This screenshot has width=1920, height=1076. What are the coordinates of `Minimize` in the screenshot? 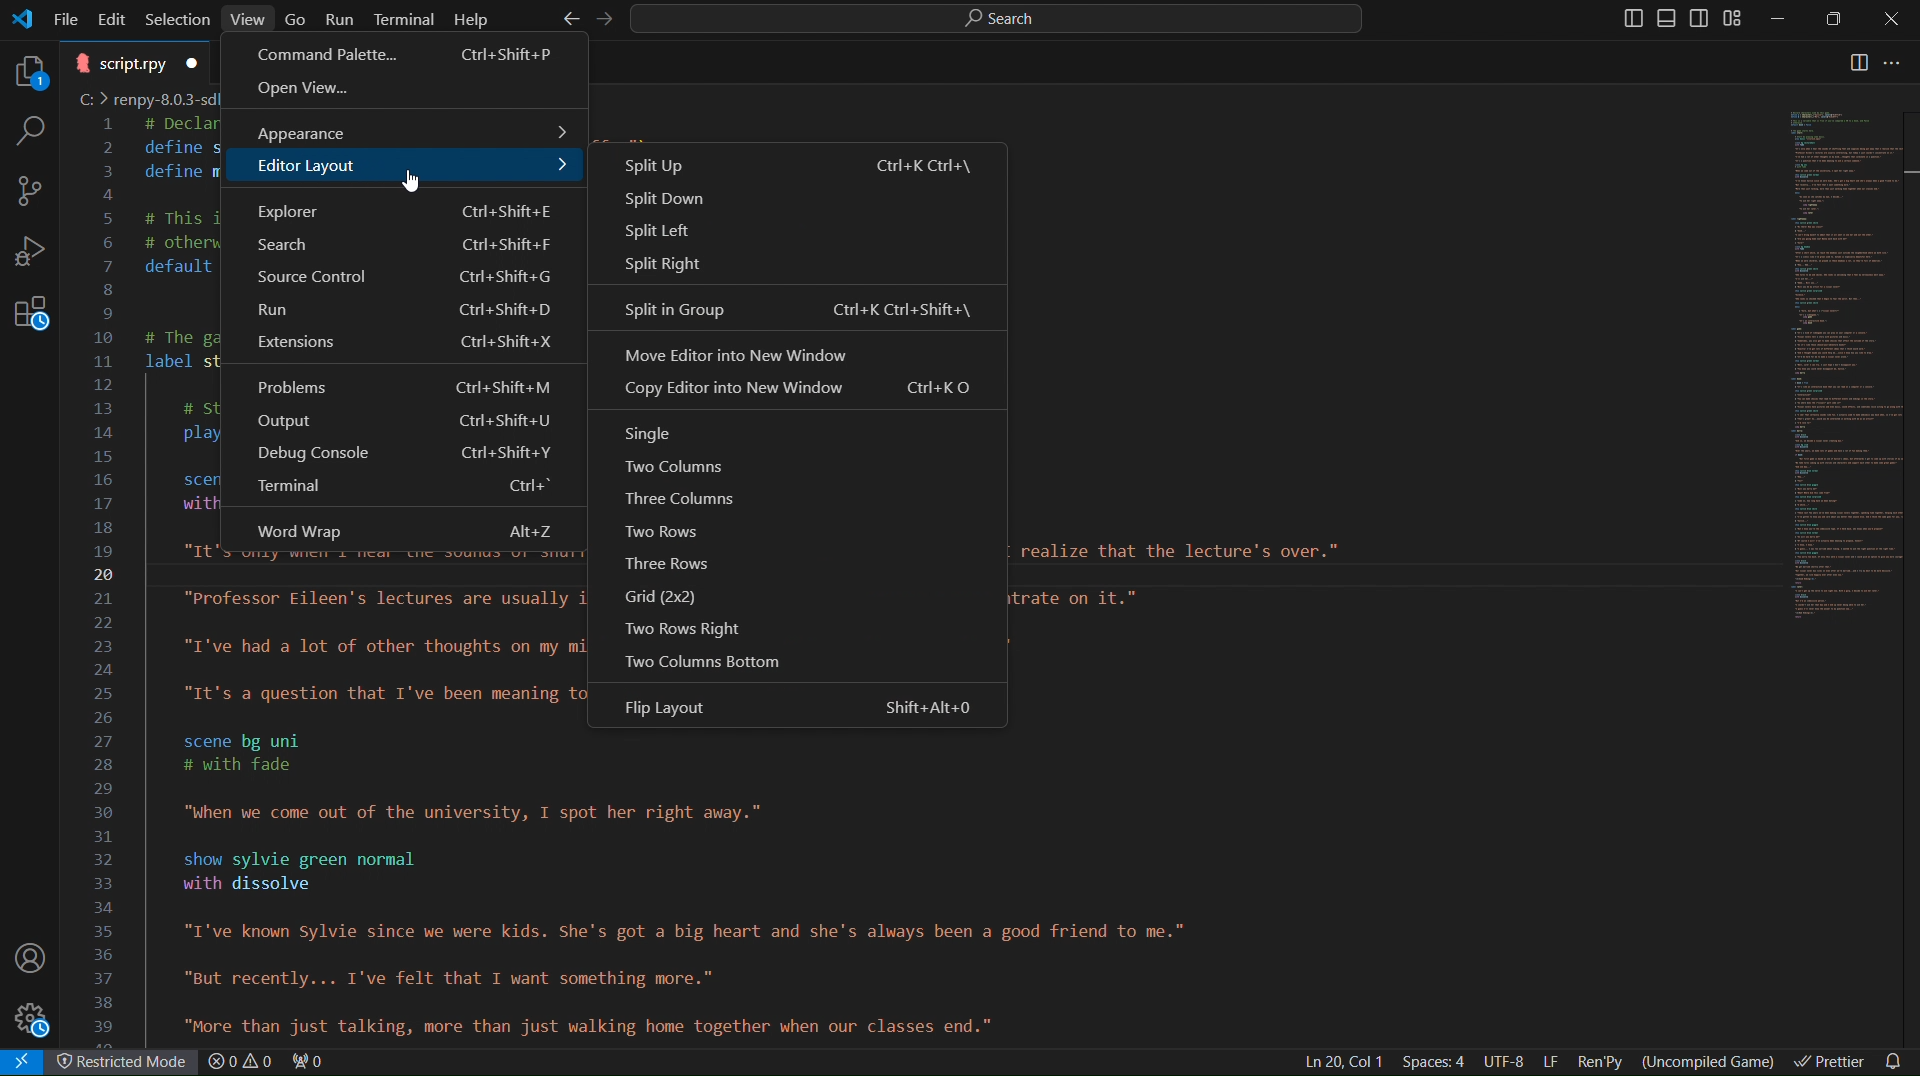 It's located at (1781, 19).